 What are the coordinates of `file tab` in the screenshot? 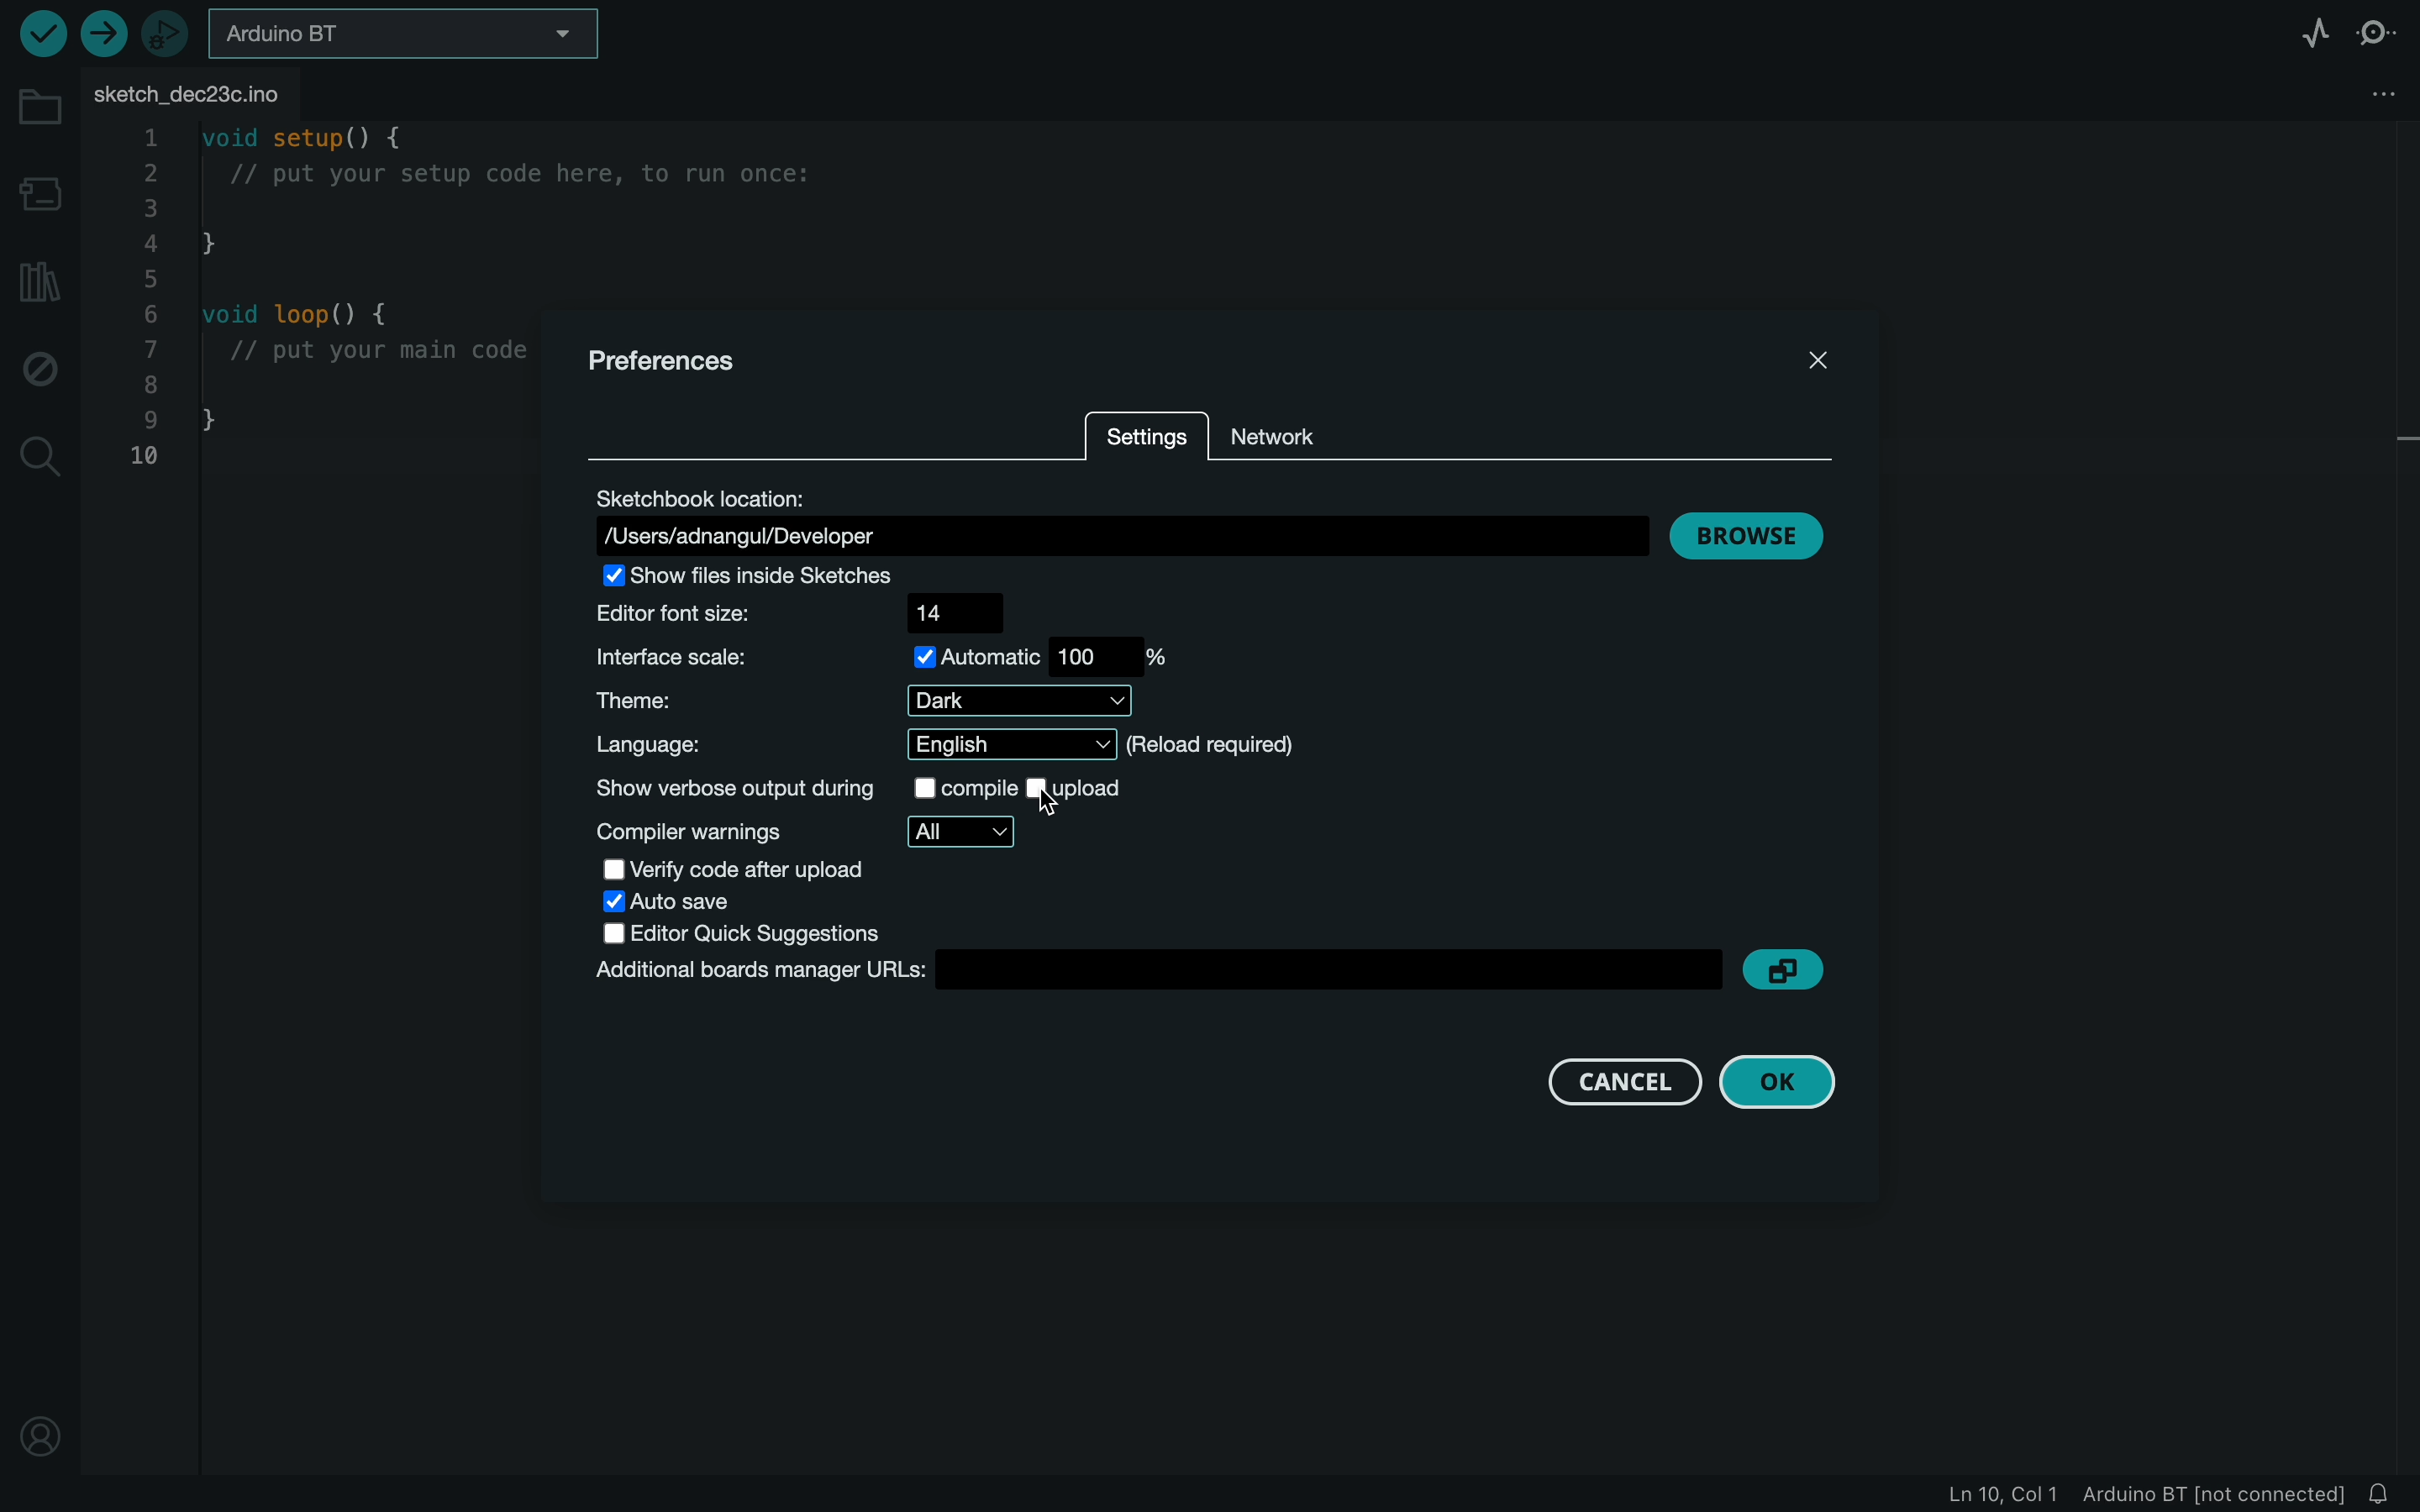 It's located at (229, 89).